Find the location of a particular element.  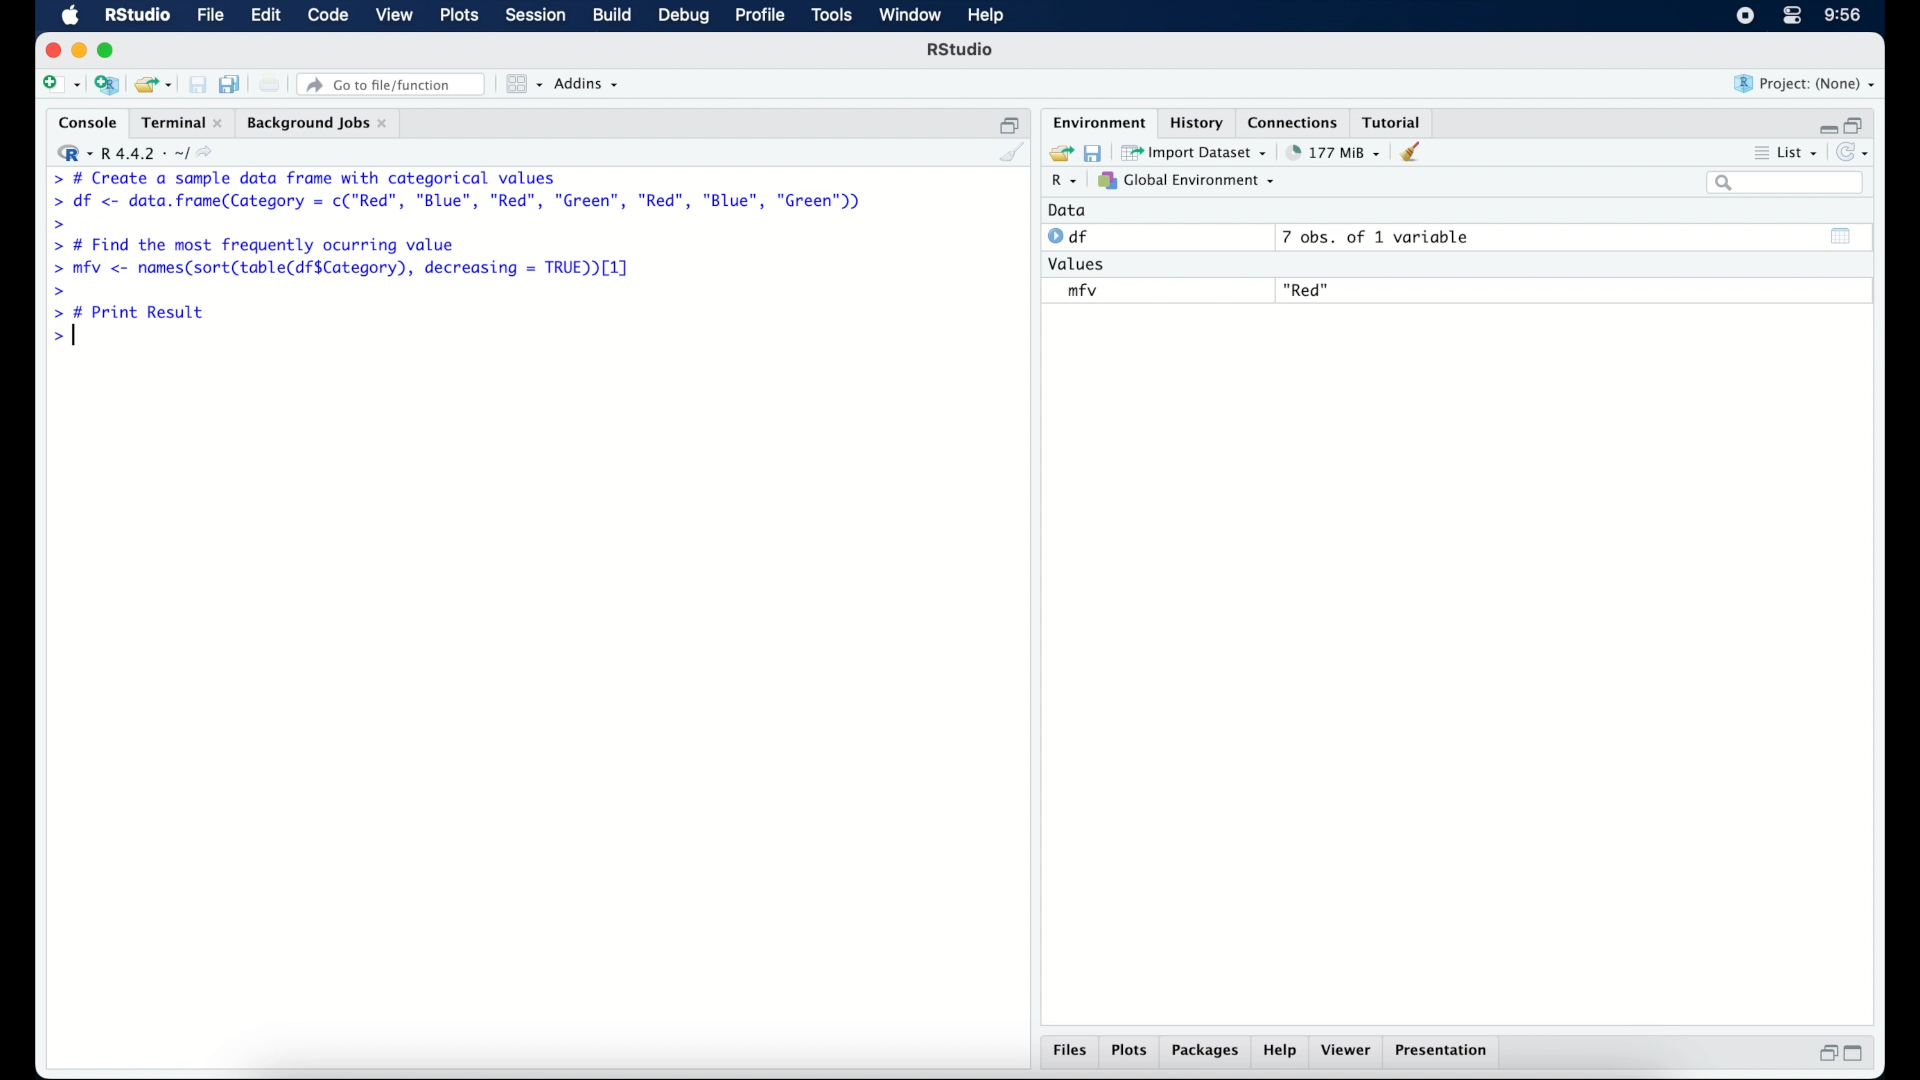

> mfv <- names(sort(table(df$Category), decreasing = TRUE [1] is located at coordinates (344, 269).